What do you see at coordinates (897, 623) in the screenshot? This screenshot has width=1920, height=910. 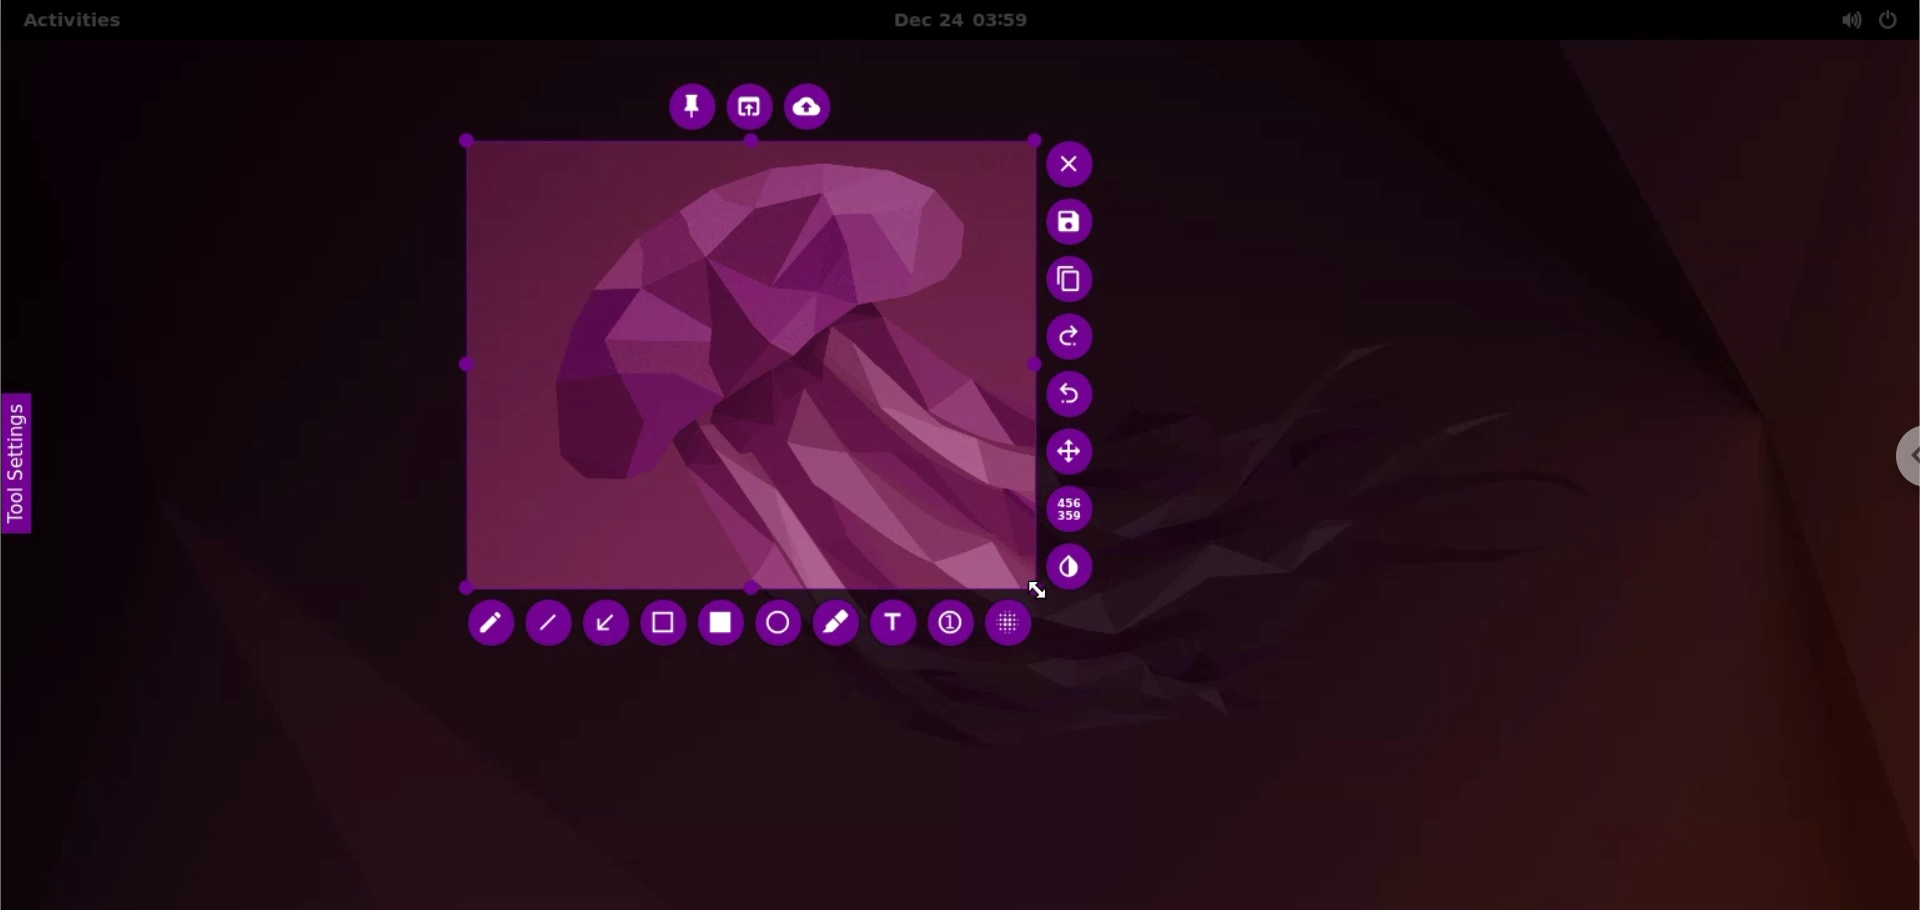 I see `text` at bounding box center [897, 623].